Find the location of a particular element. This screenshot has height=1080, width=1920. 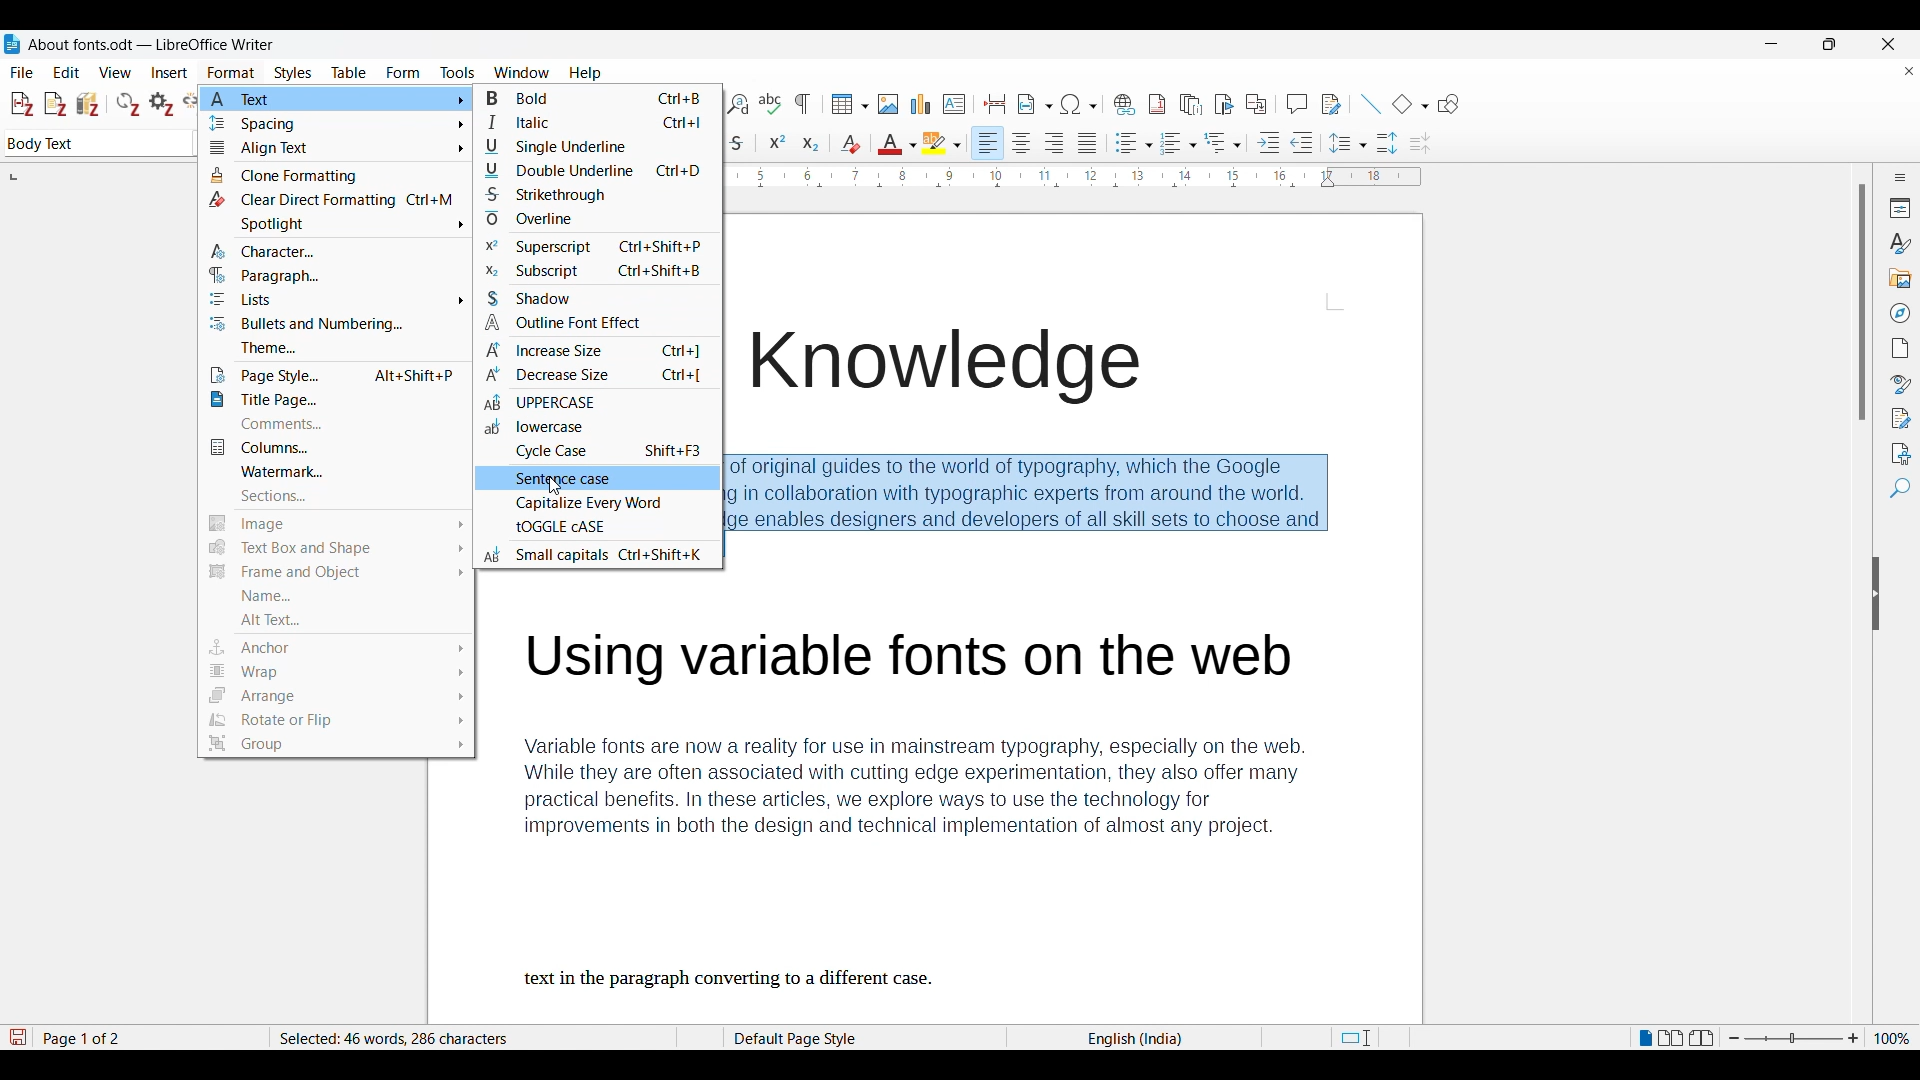

Minimize is located at coordinates (1772, 44).